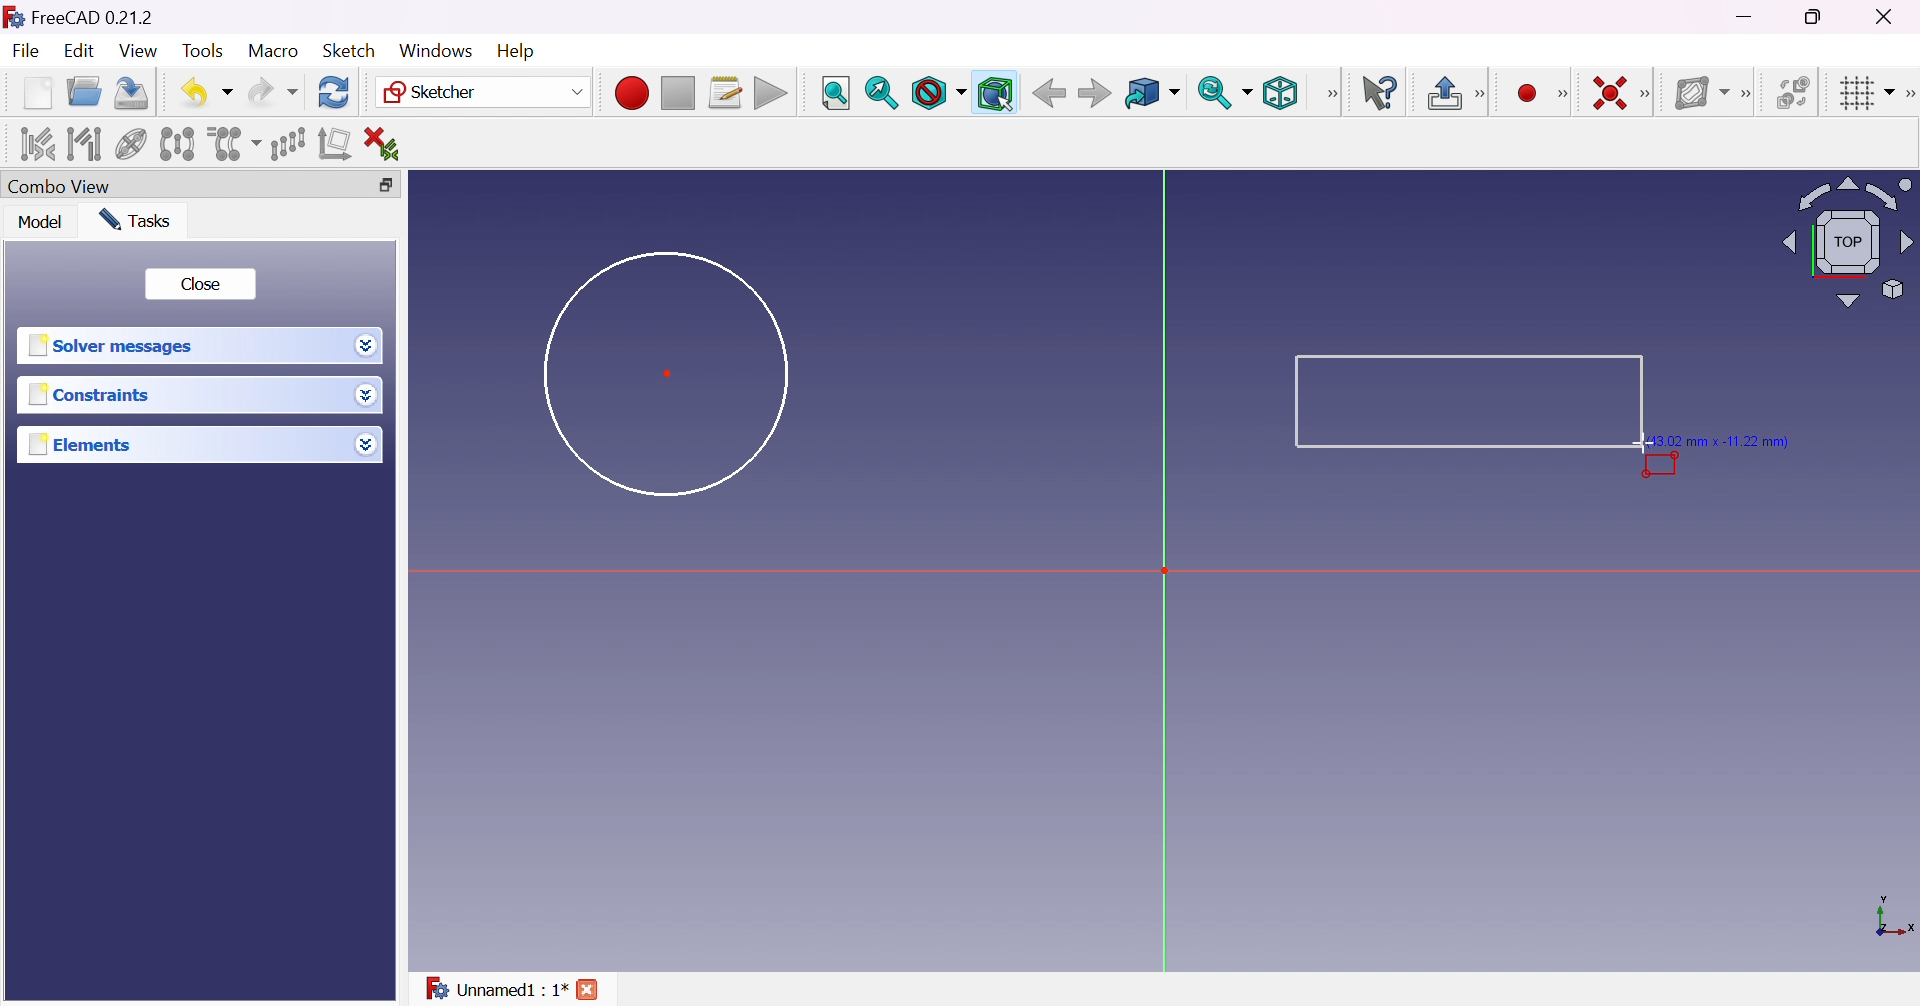  I want to click on Windows, so click(434, 50).